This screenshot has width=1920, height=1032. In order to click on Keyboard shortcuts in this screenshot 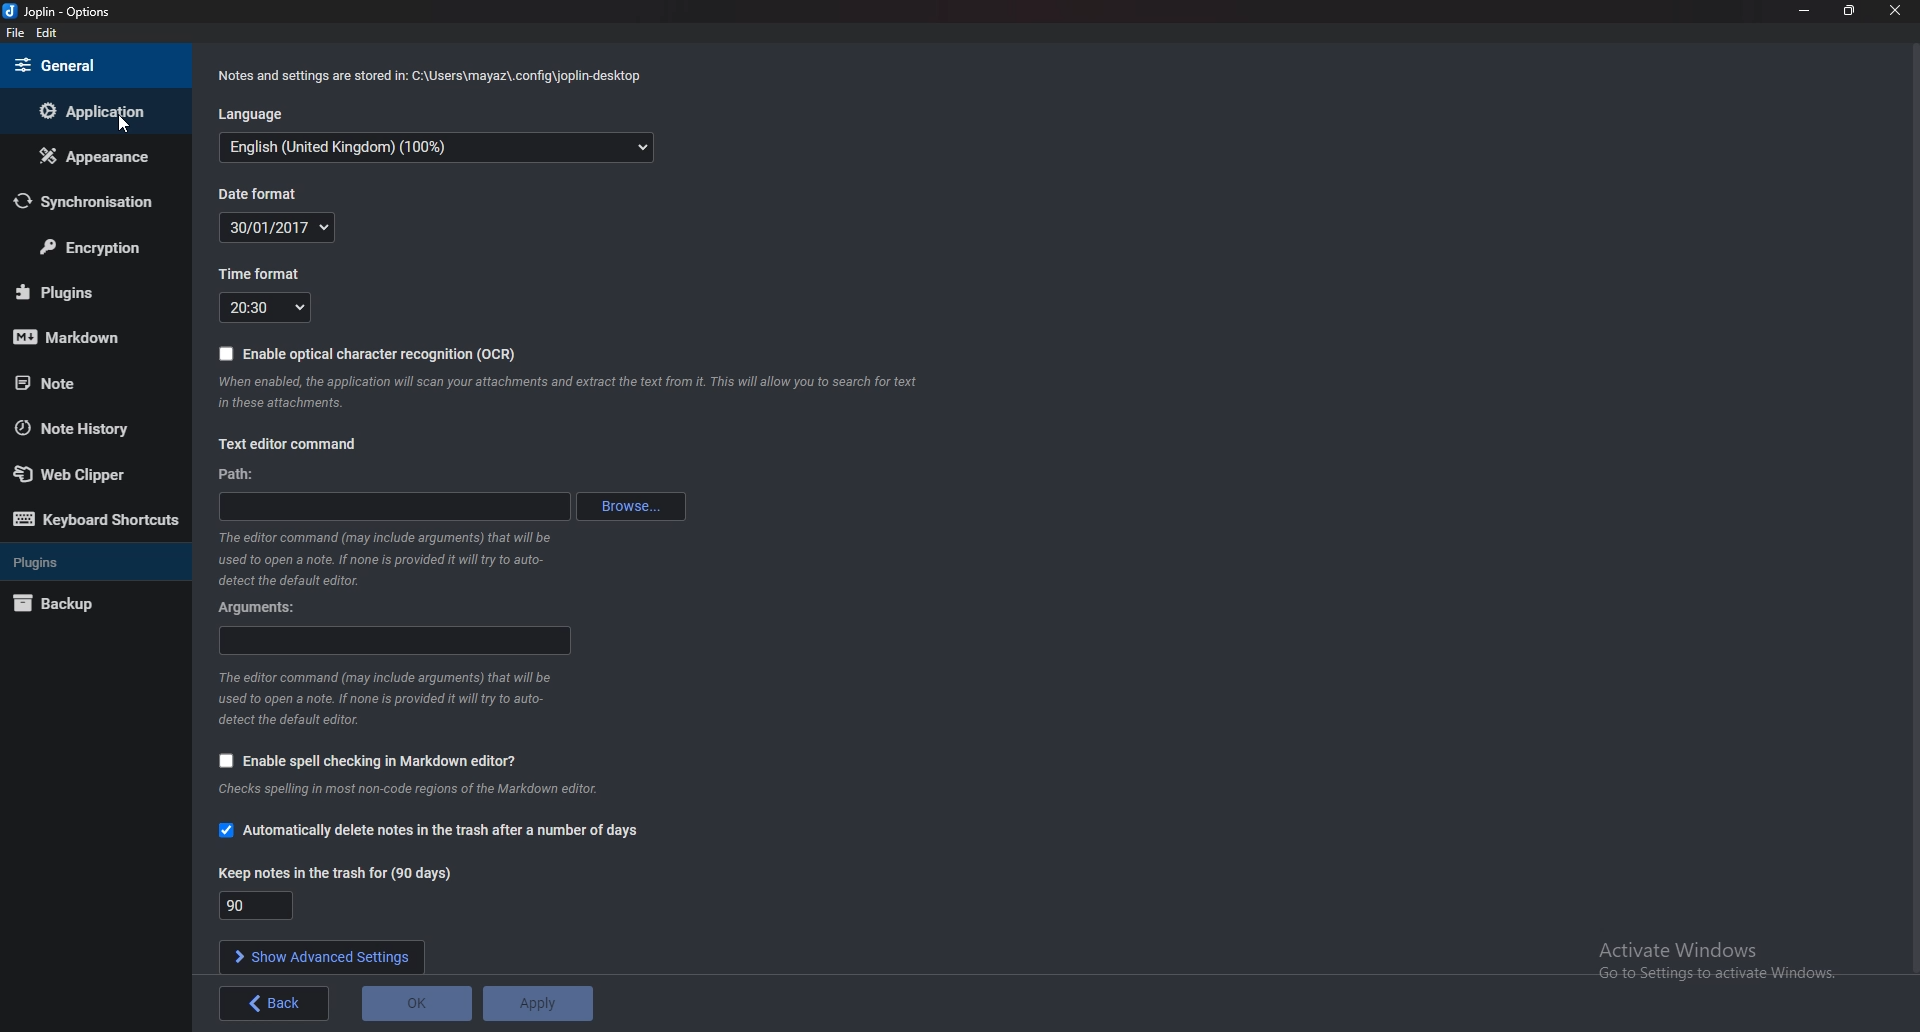, I will do `click(95, 522)`.